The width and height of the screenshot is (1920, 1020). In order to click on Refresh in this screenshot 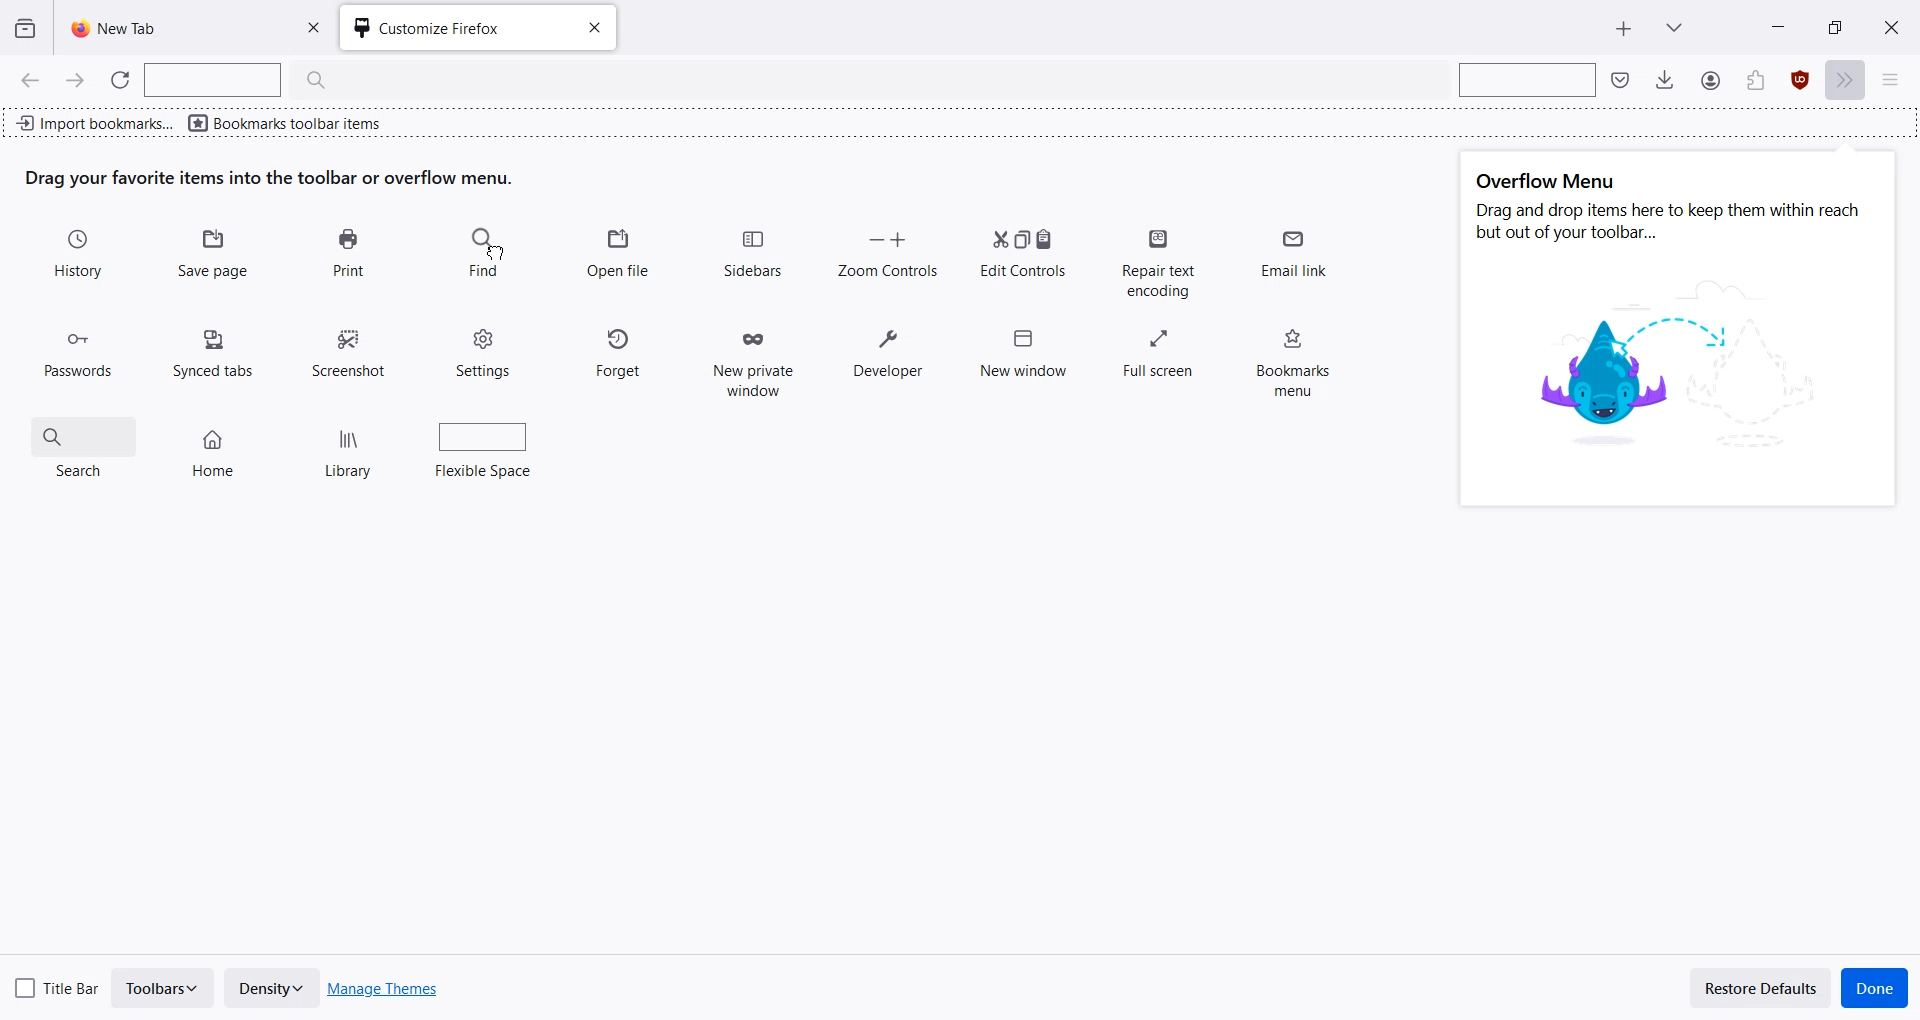, I will do `click(121, 80)`.